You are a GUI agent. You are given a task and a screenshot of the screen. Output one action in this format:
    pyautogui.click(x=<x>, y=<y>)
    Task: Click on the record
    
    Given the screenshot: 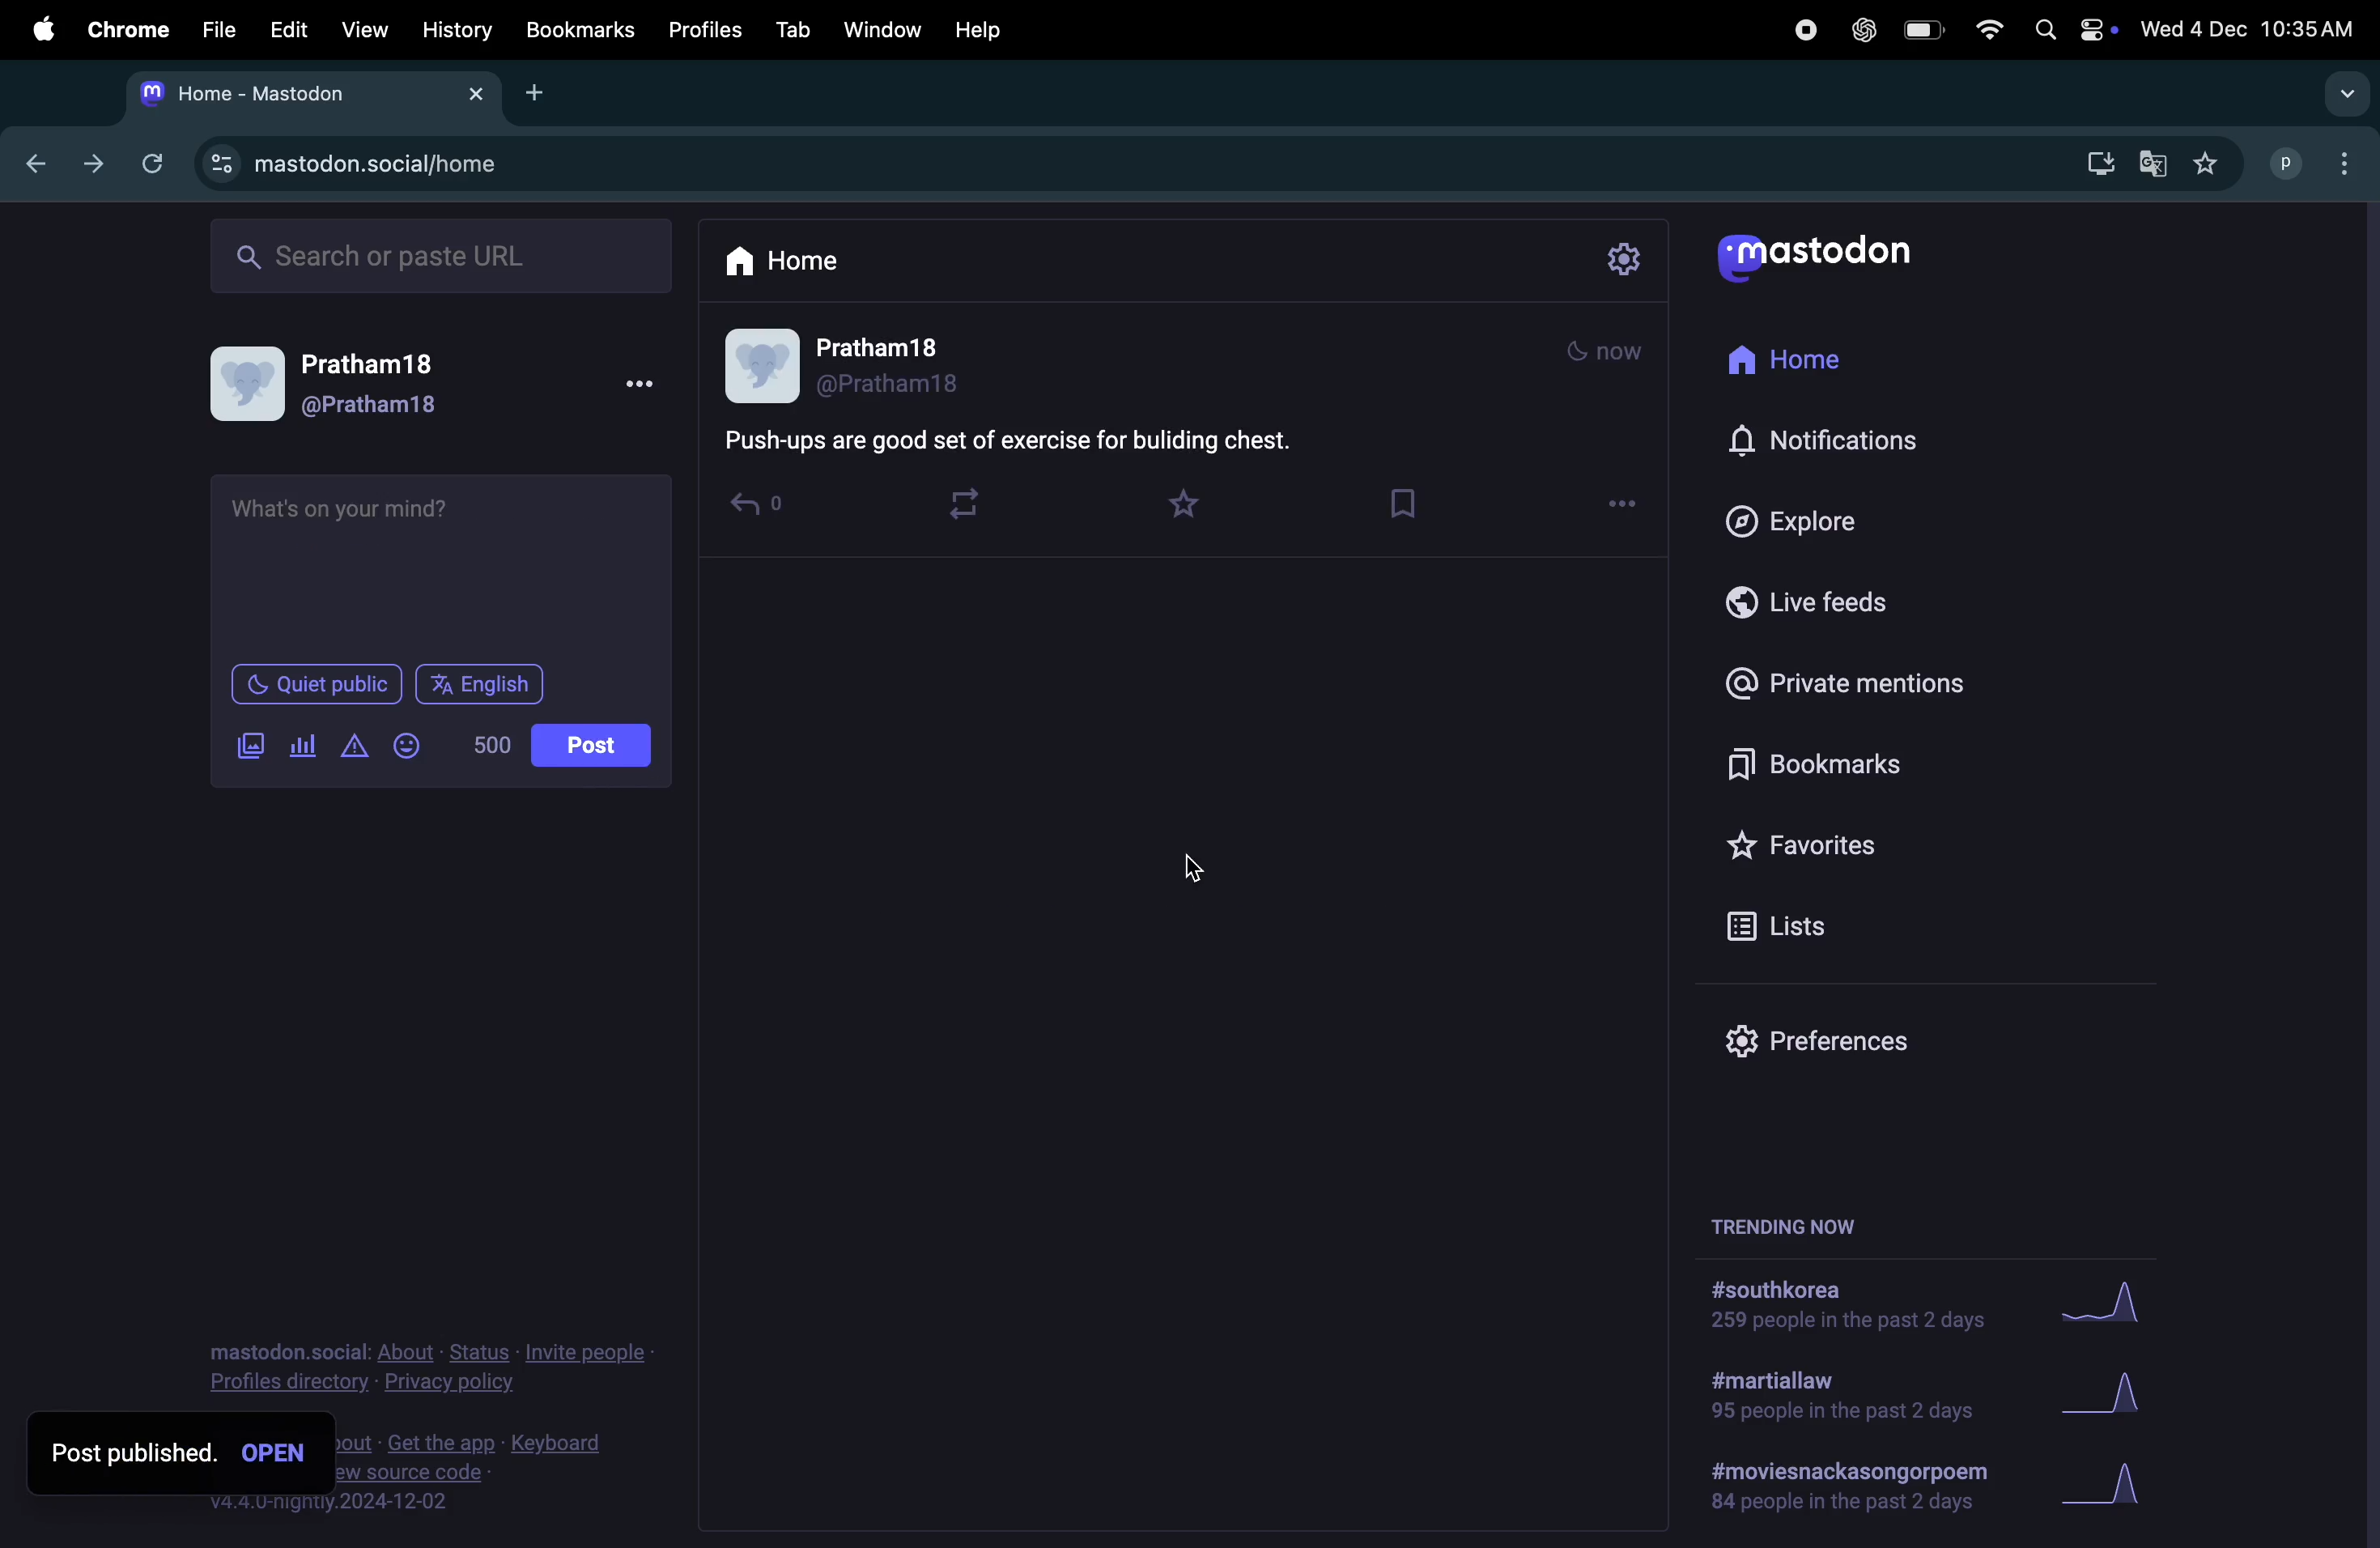 What is the action you would take?
    pyautogui.click(x=1797, y=31)
    